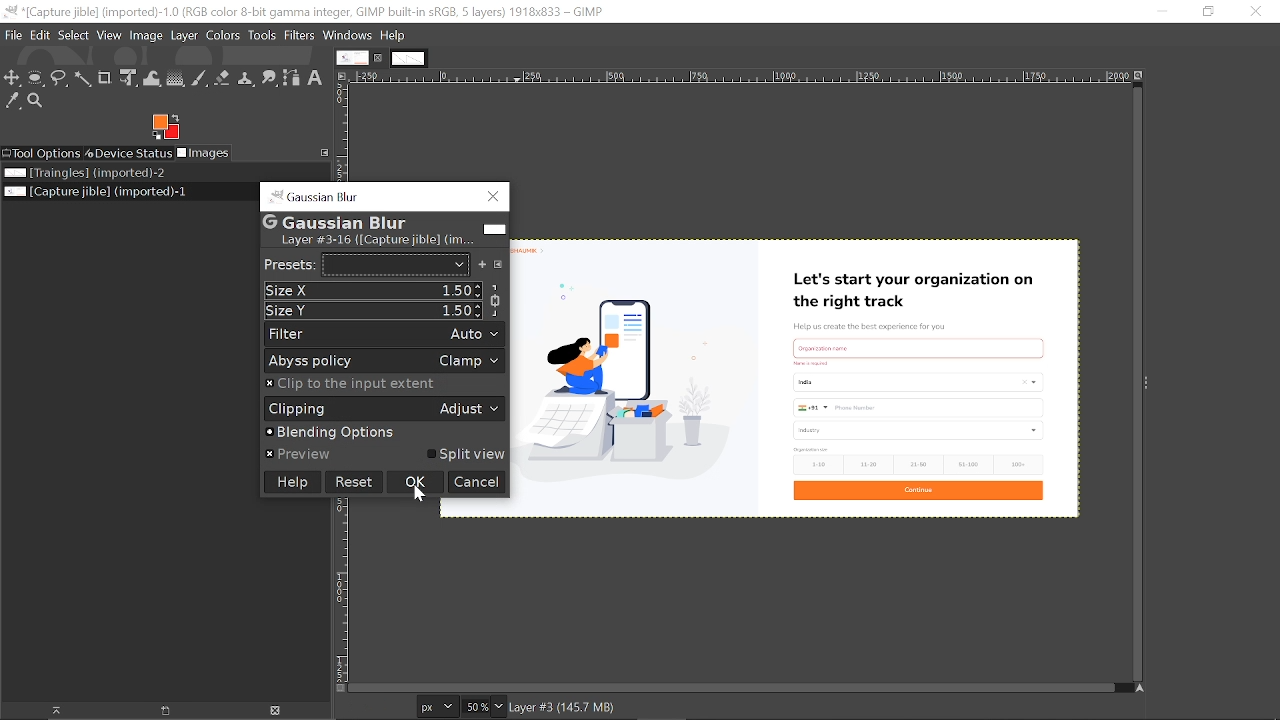 This screenshot has width=1280, height=720. I want to click on Add, so click(482, 264).